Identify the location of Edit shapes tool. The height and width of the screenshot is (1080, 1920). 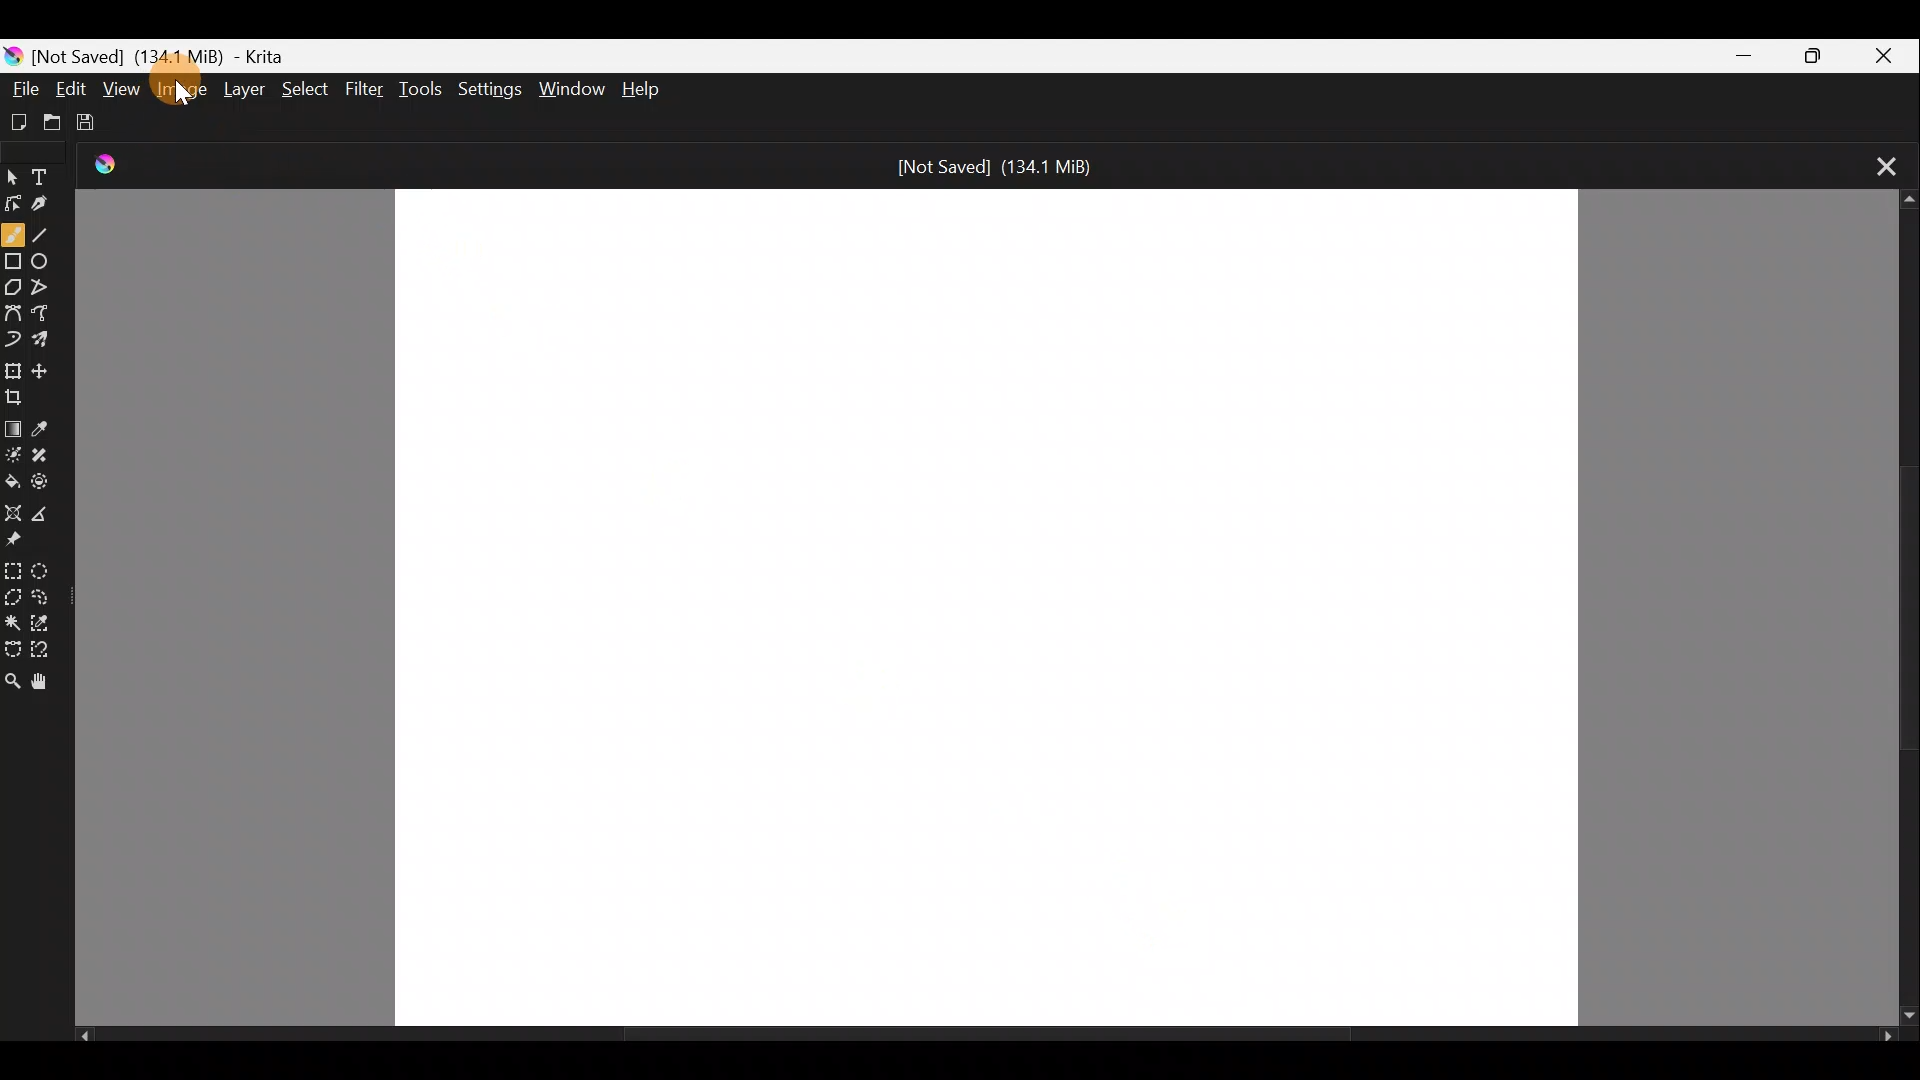
(14, 202).